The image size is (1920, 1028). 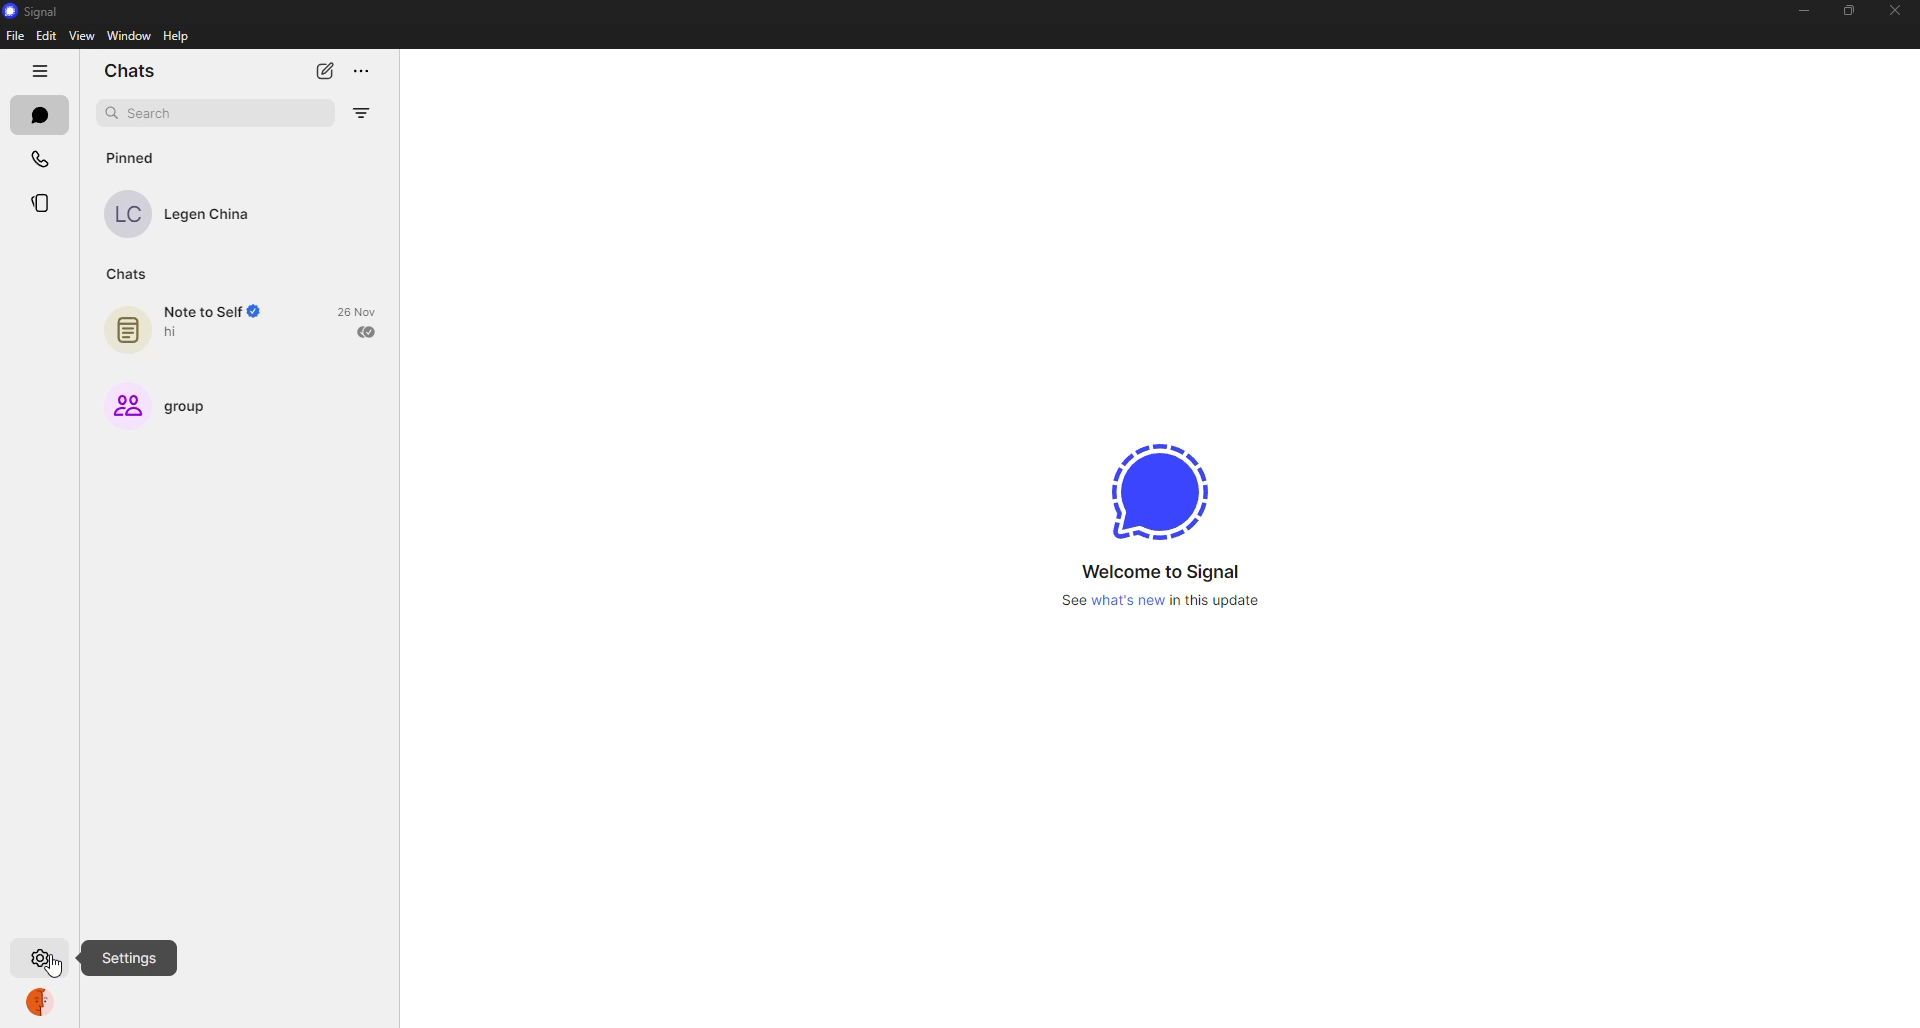 I want to click on profile, so click(x=44, y=1005).